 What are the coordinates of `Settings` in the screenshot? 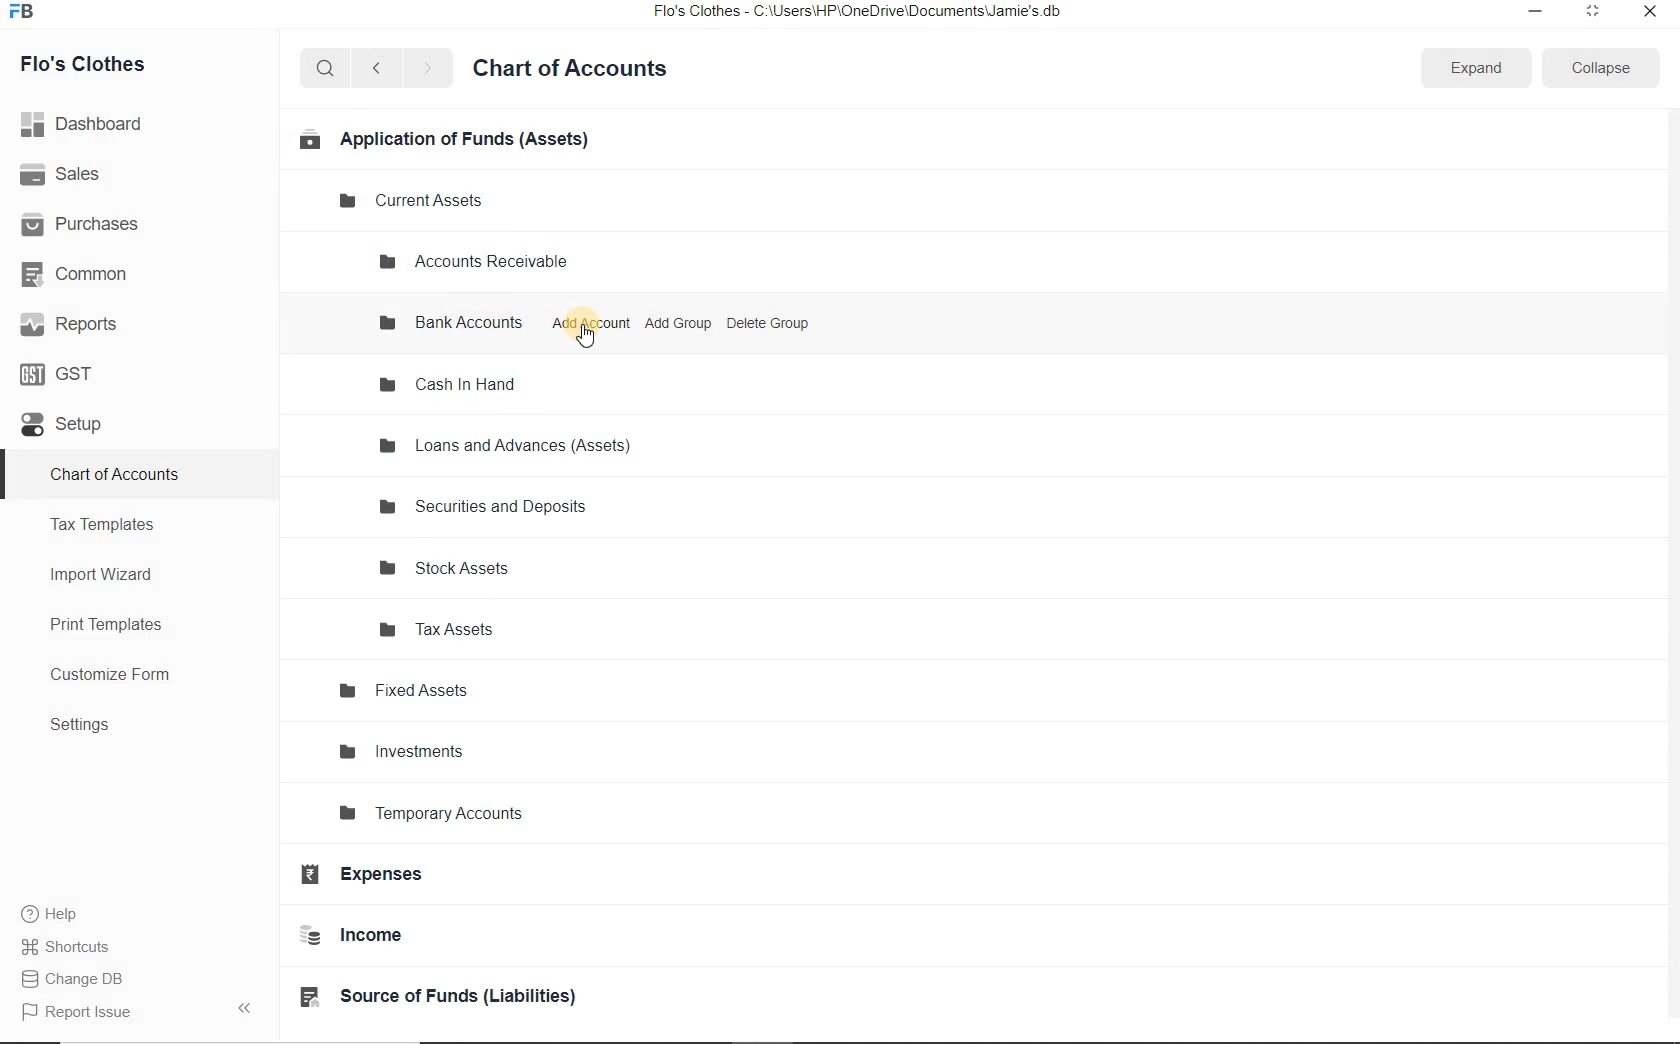 It's located at (136, 727).